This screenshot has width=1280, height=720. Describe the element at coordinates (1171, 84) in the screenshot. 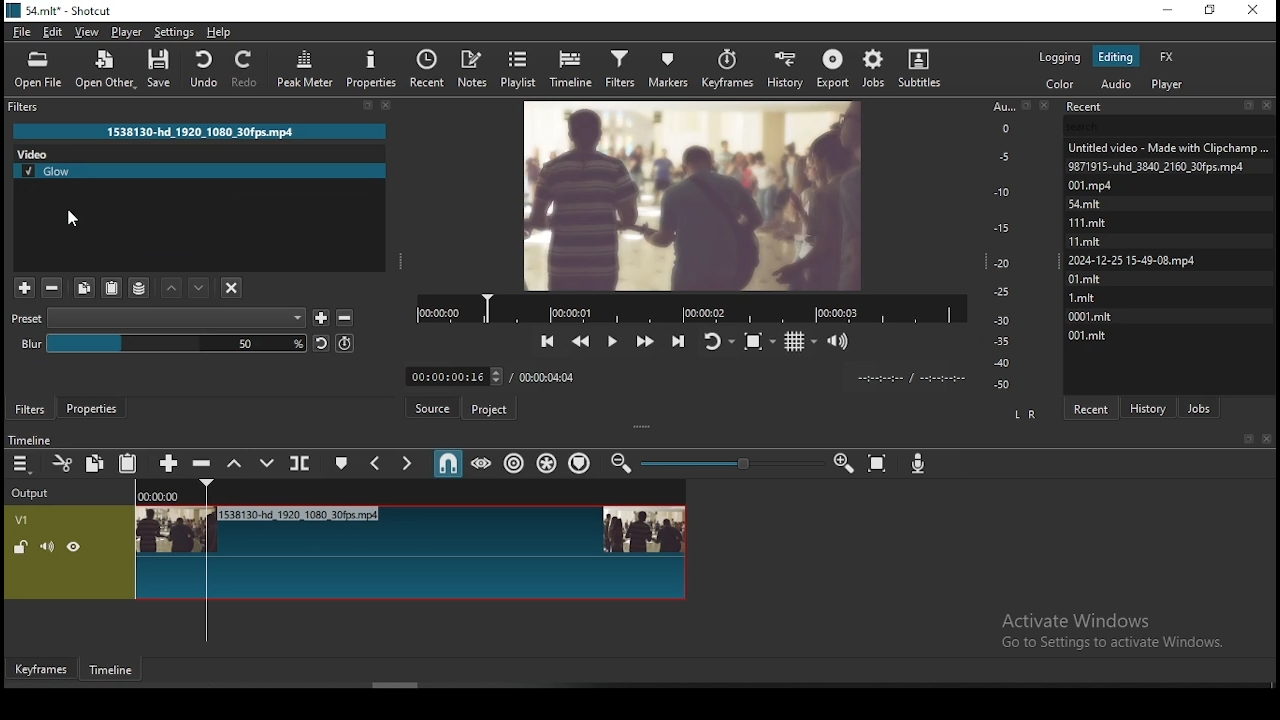

I see `player` at that location.